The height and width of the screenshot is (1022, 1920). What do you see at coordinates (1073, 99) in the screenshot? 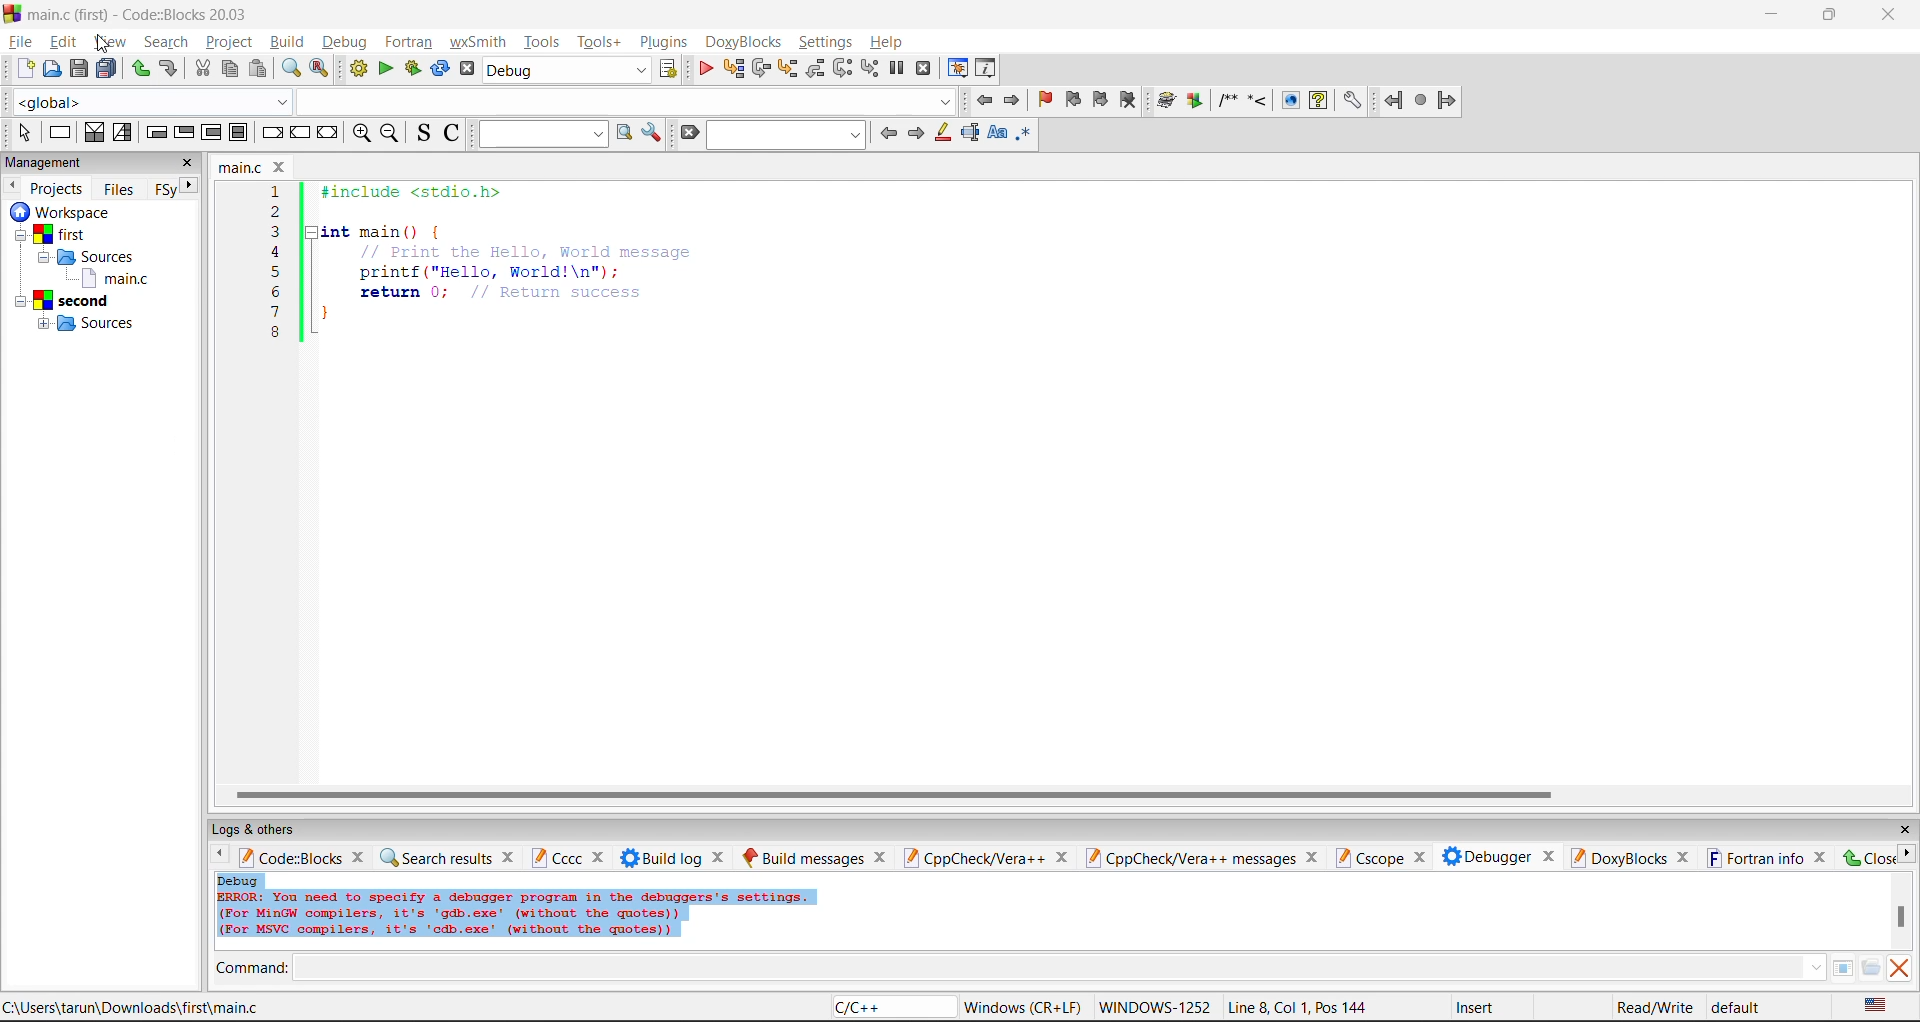
I see `previous bookmark` at bounding box center [1073, 99].